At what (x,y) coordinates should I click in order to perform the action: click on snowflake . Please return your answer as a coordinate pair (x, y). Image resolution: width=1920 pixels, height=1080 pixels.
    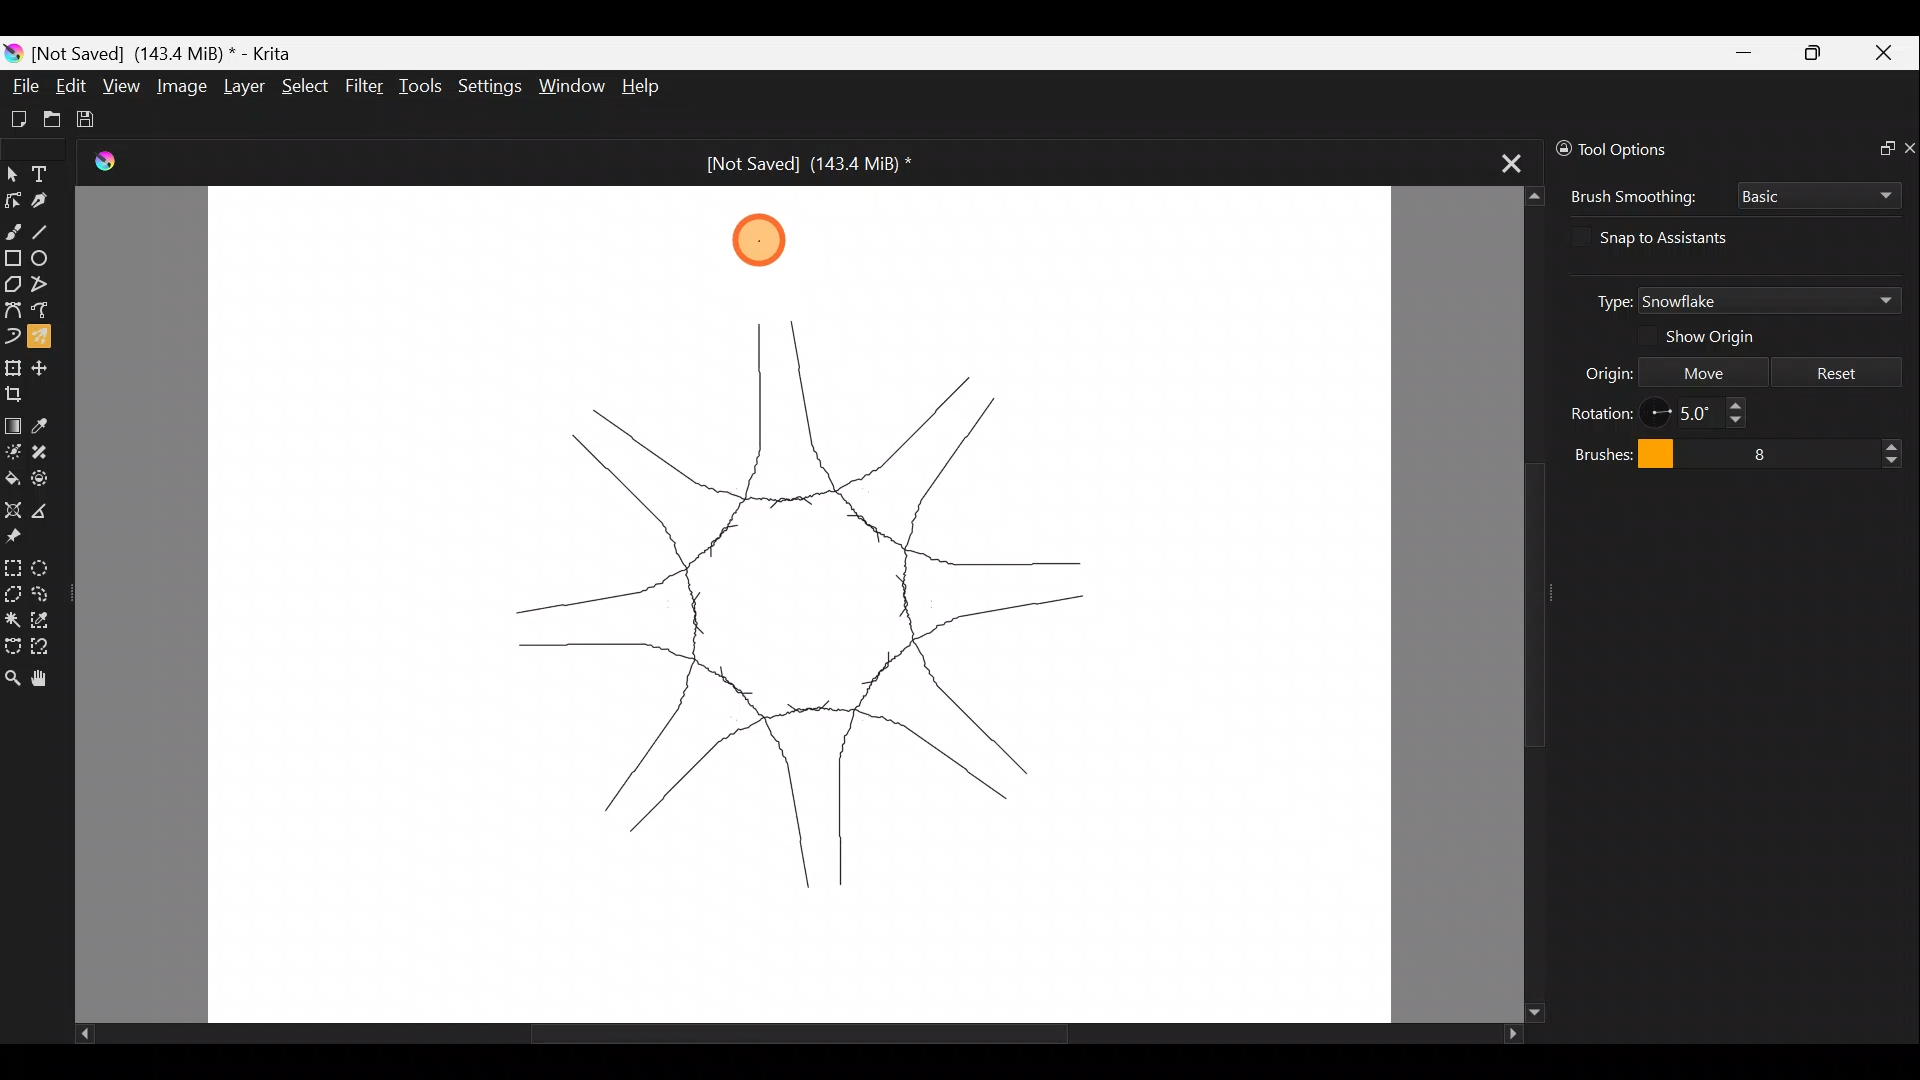
    Looking at the image, I should click on (809, 598).